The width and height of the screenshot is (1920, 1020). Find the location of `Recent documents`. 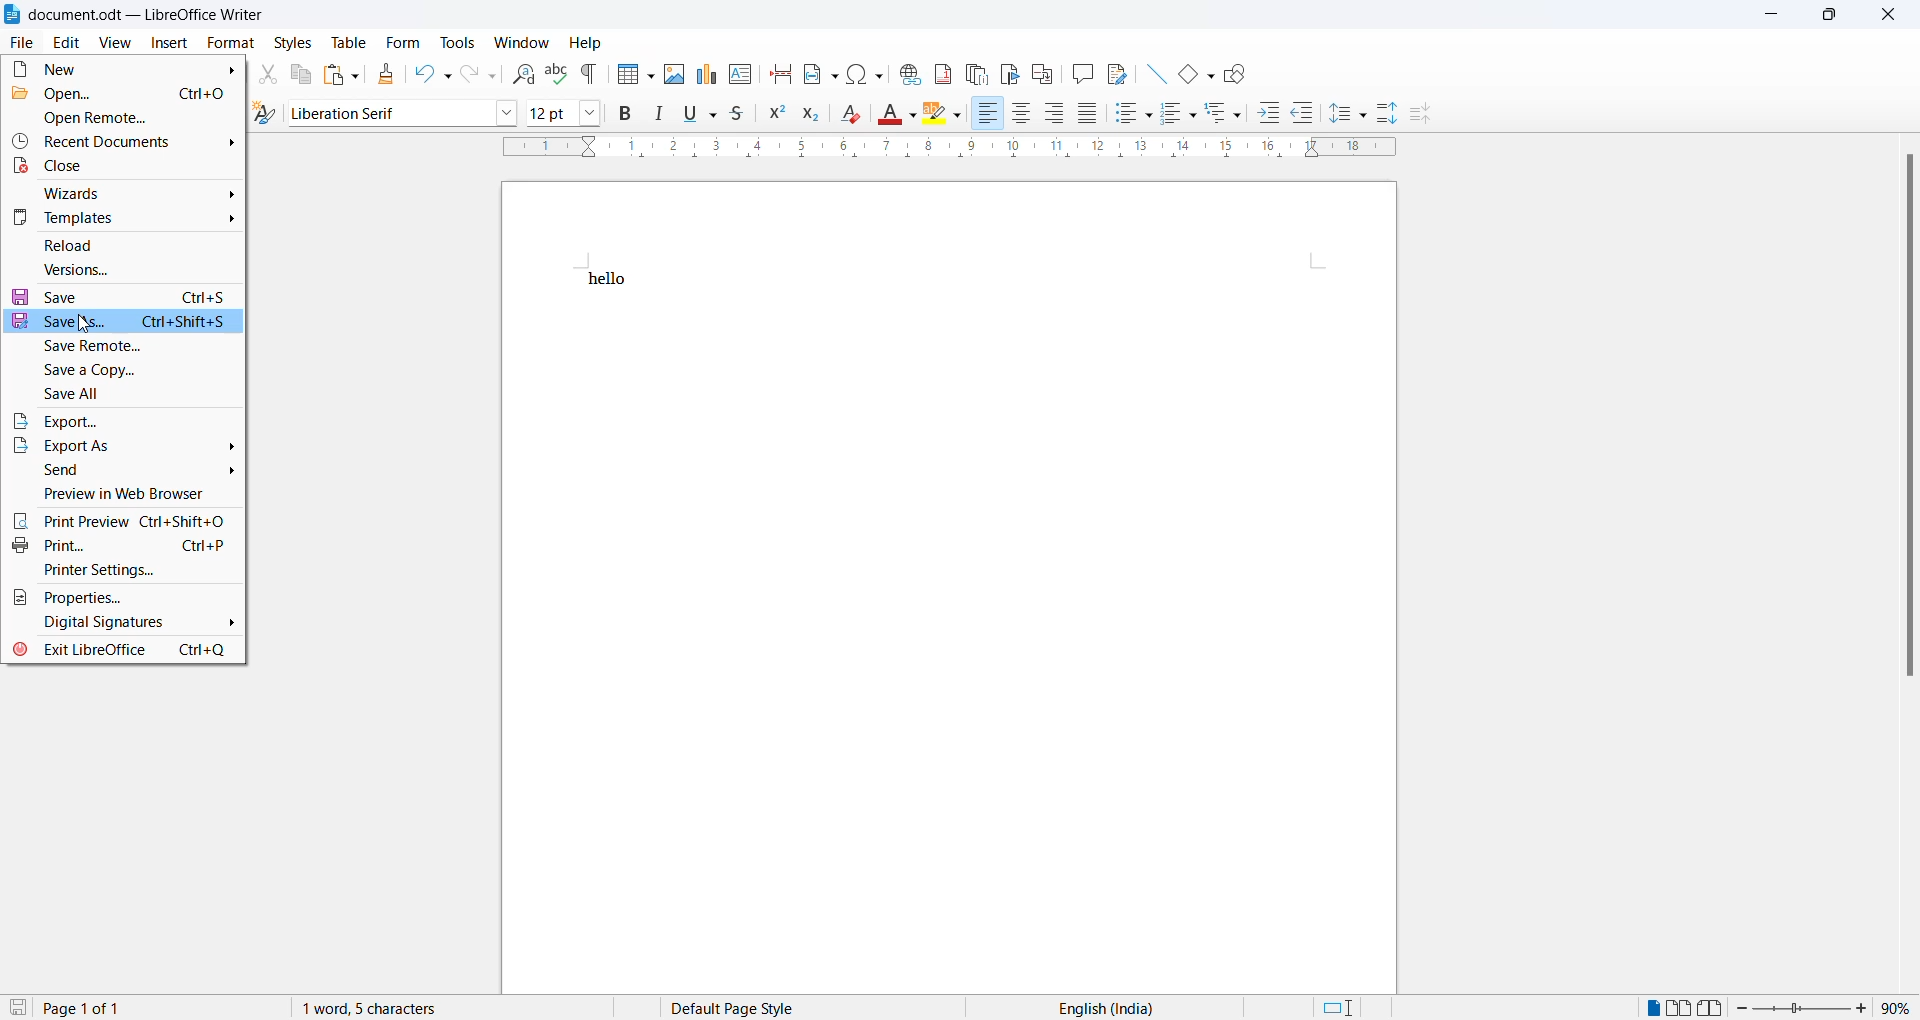

Recent documents is located at coordinates (123, 144).